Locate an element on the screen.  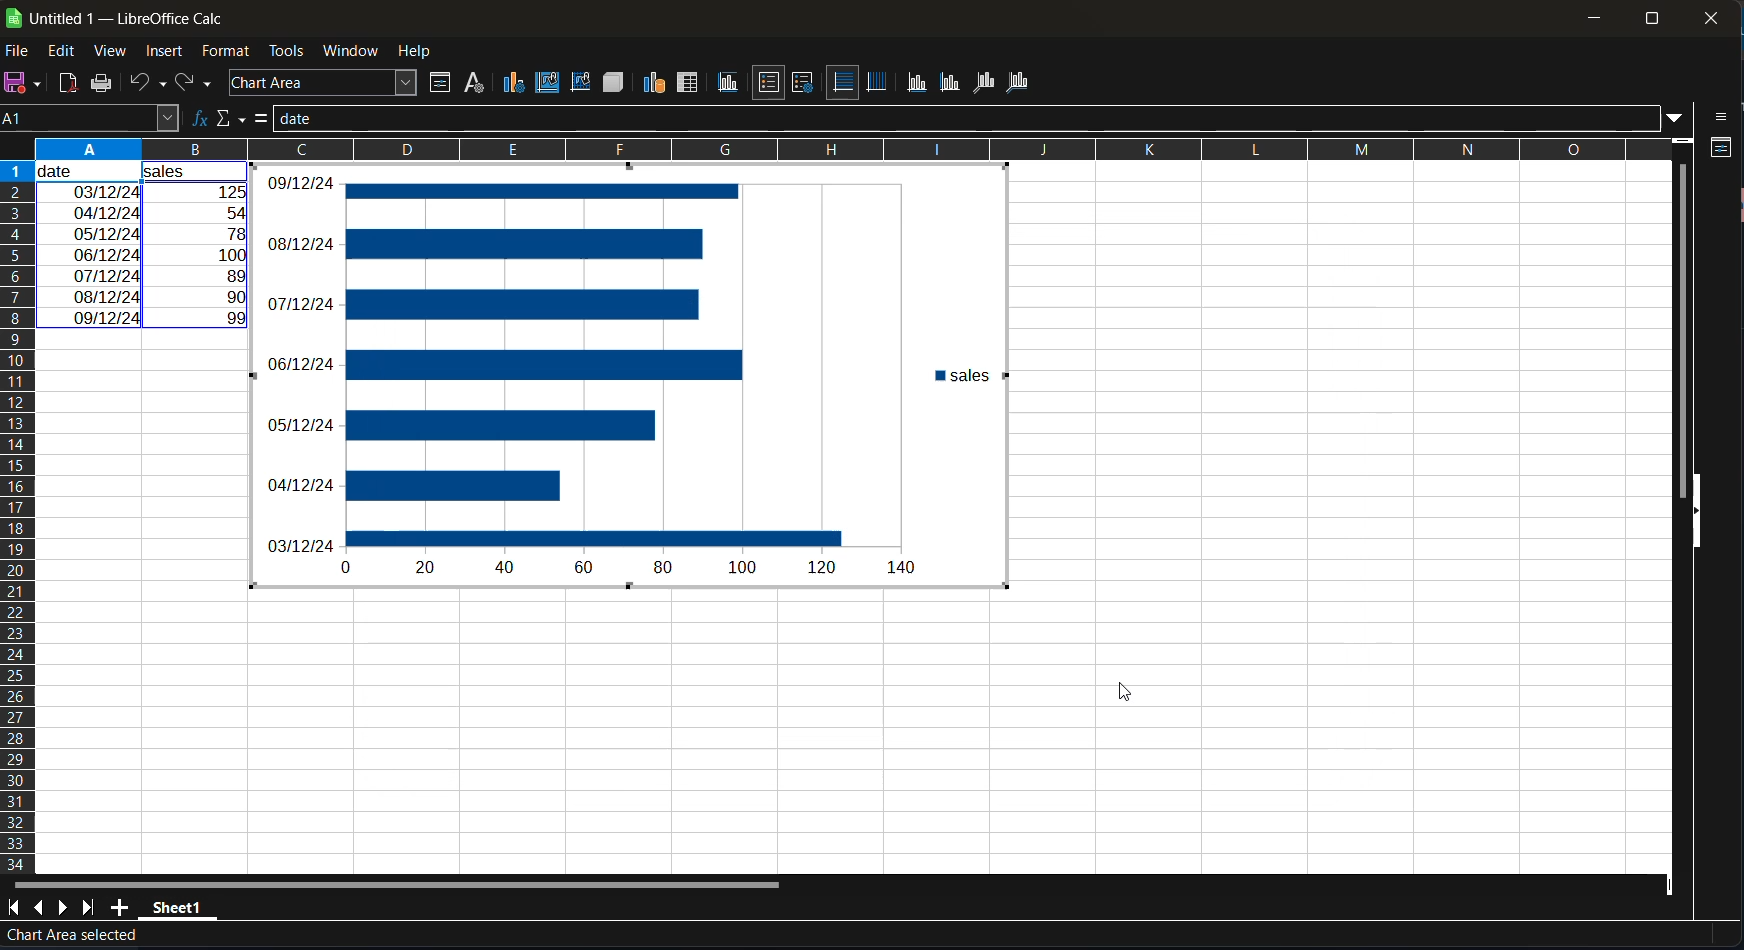
expand formula bar is located at coordinates (1677, 119).